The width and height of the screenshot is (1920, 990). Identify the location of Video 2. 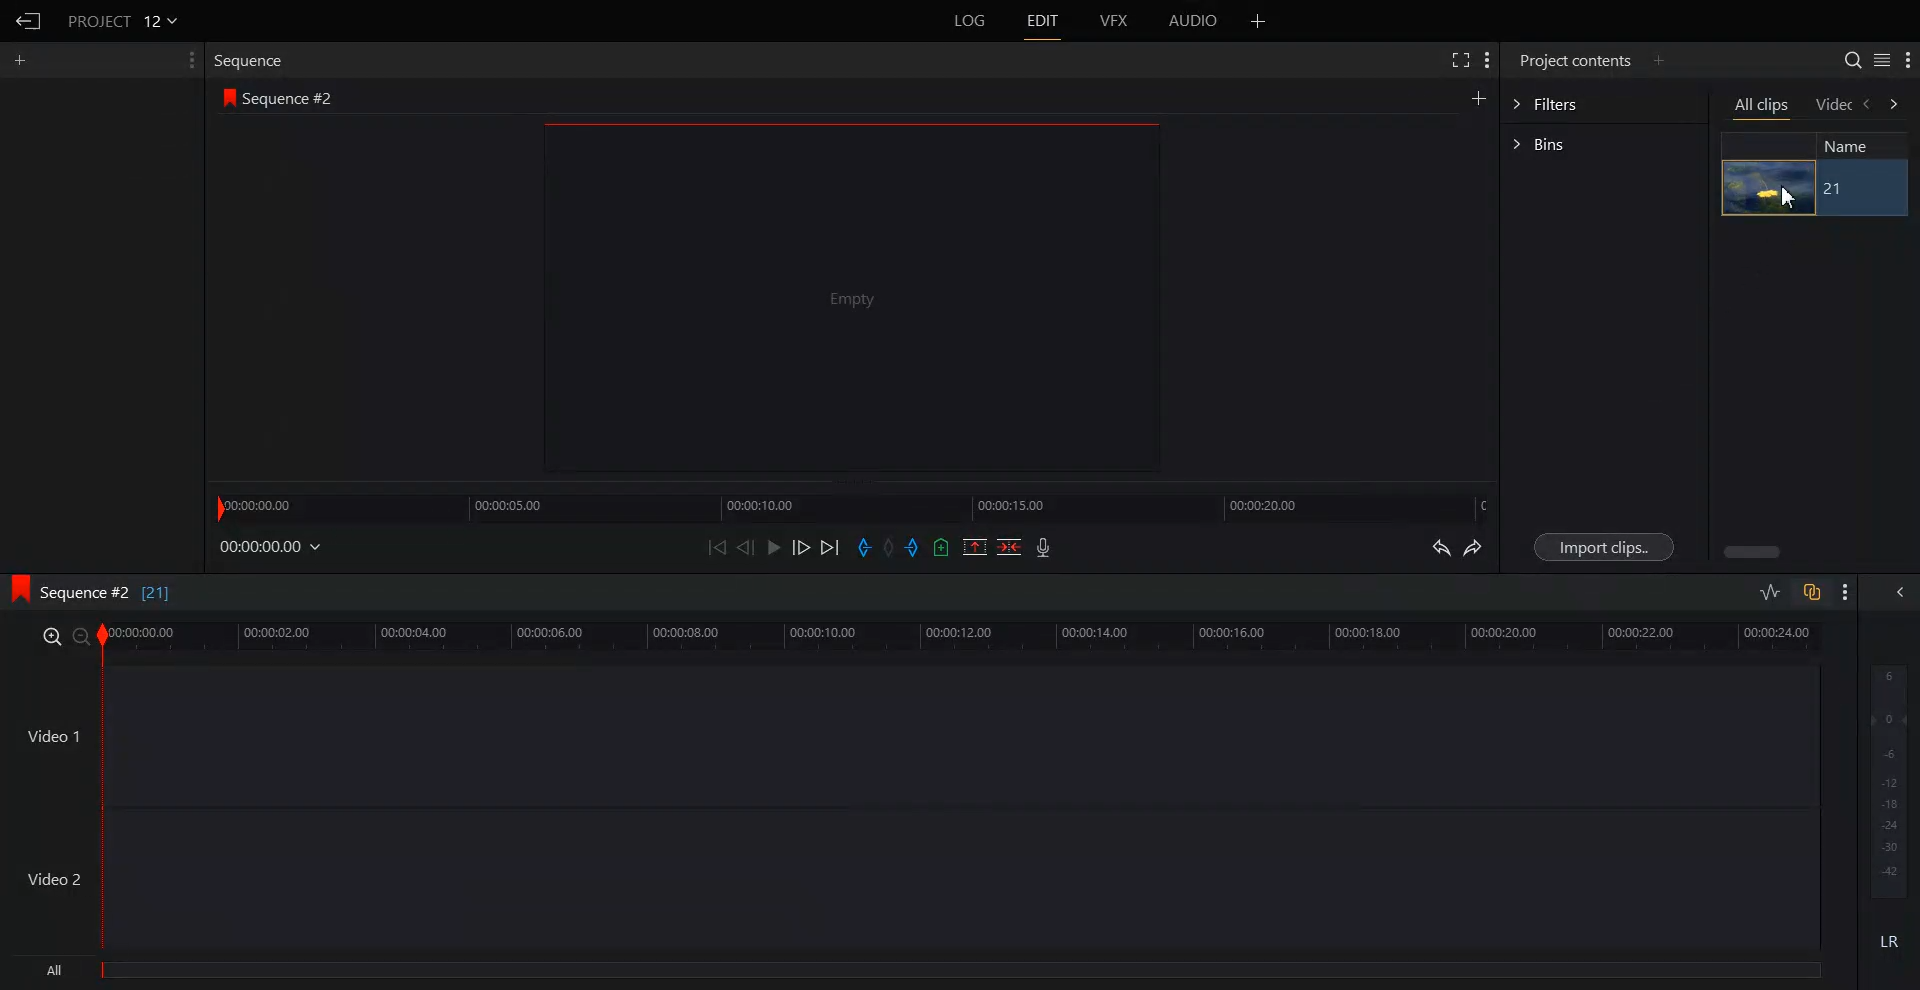
(959, 879).